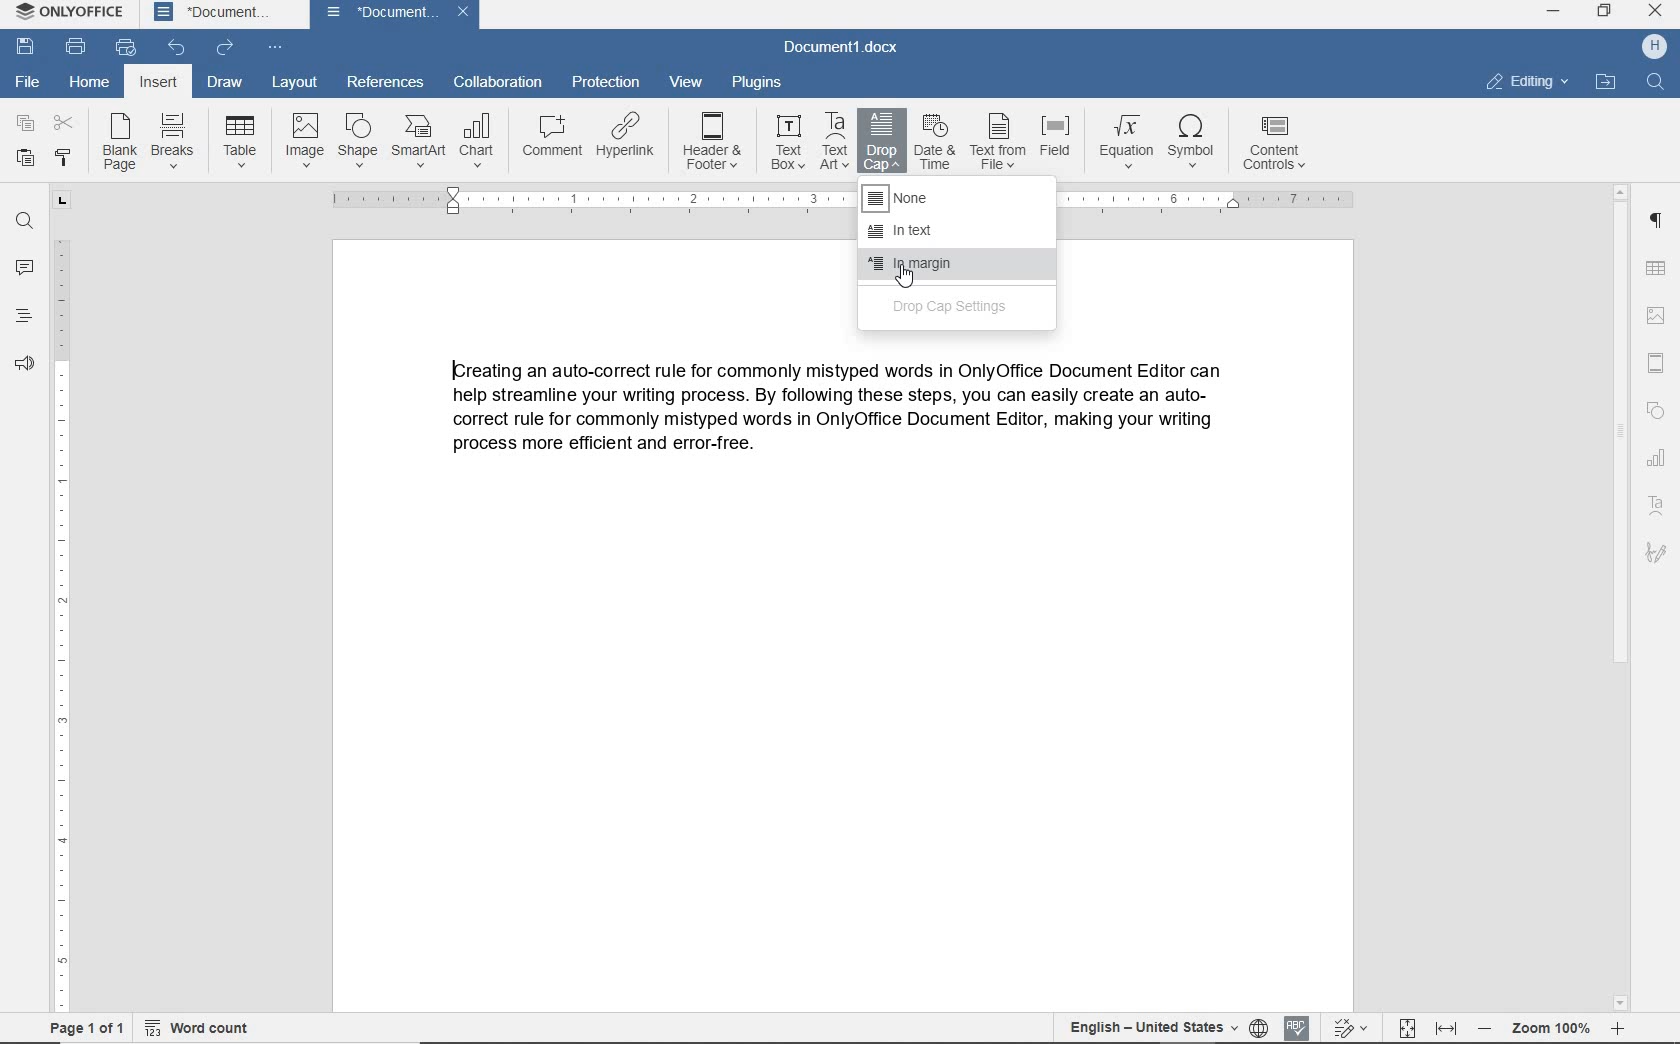 Image resolution: width=1680 pixels, height=1044 pixels. Describe the element at coordinates (225, 84) in the screenshot. I see `draw` at that location.